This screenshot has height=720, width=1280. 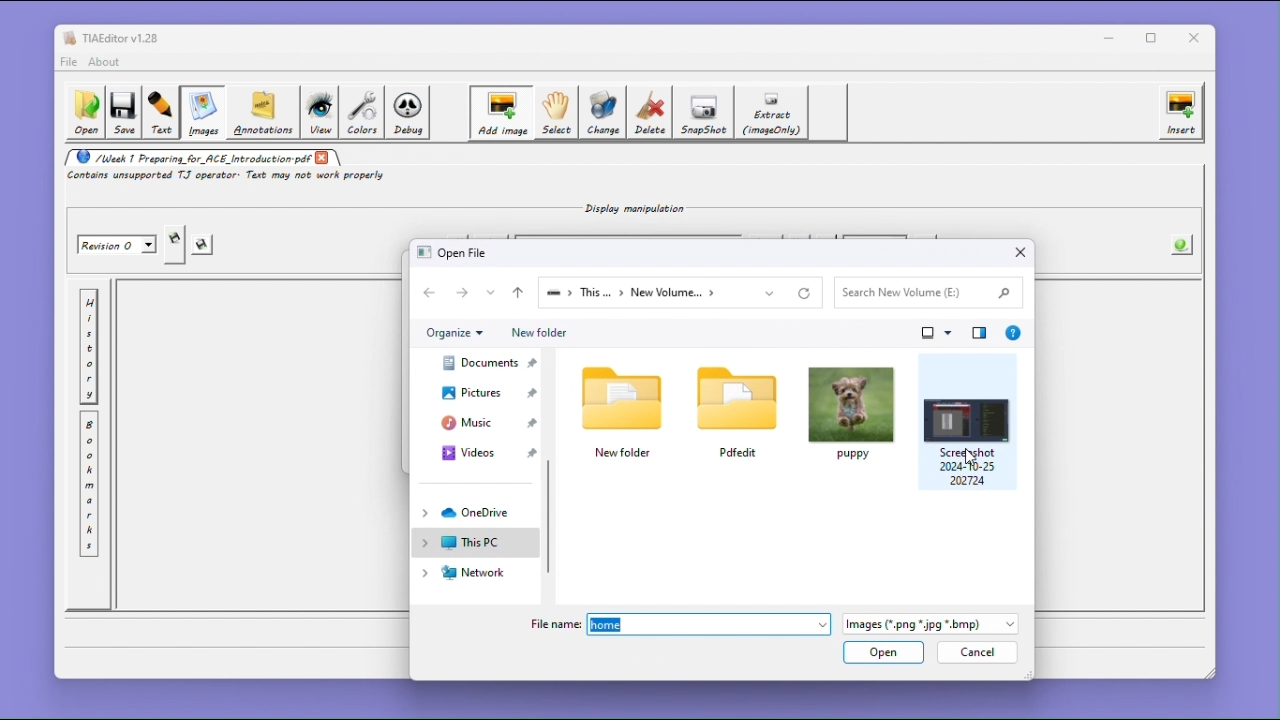 I want to click on PDFEdit, so click(x=737, y=411).